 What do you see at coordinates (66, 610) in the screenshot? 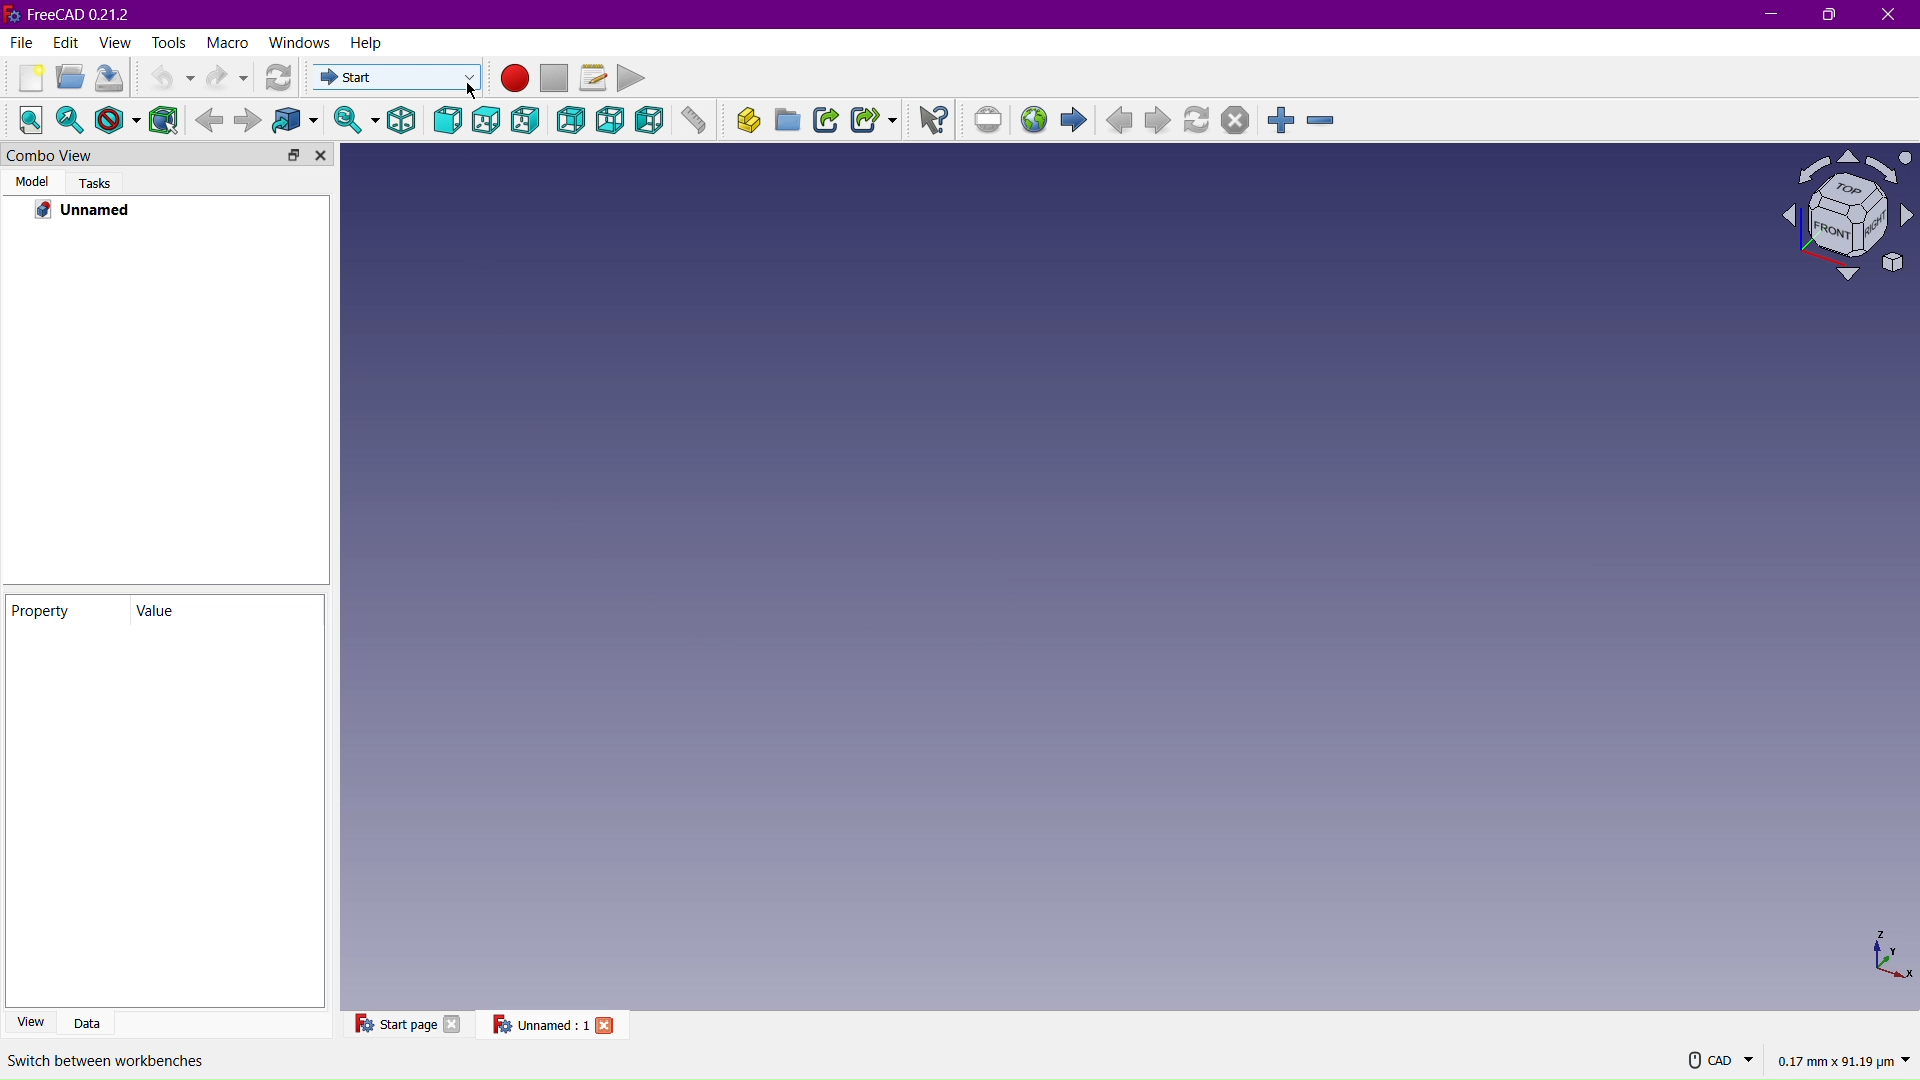
I see `Property ` at bounding box center [66, 610].